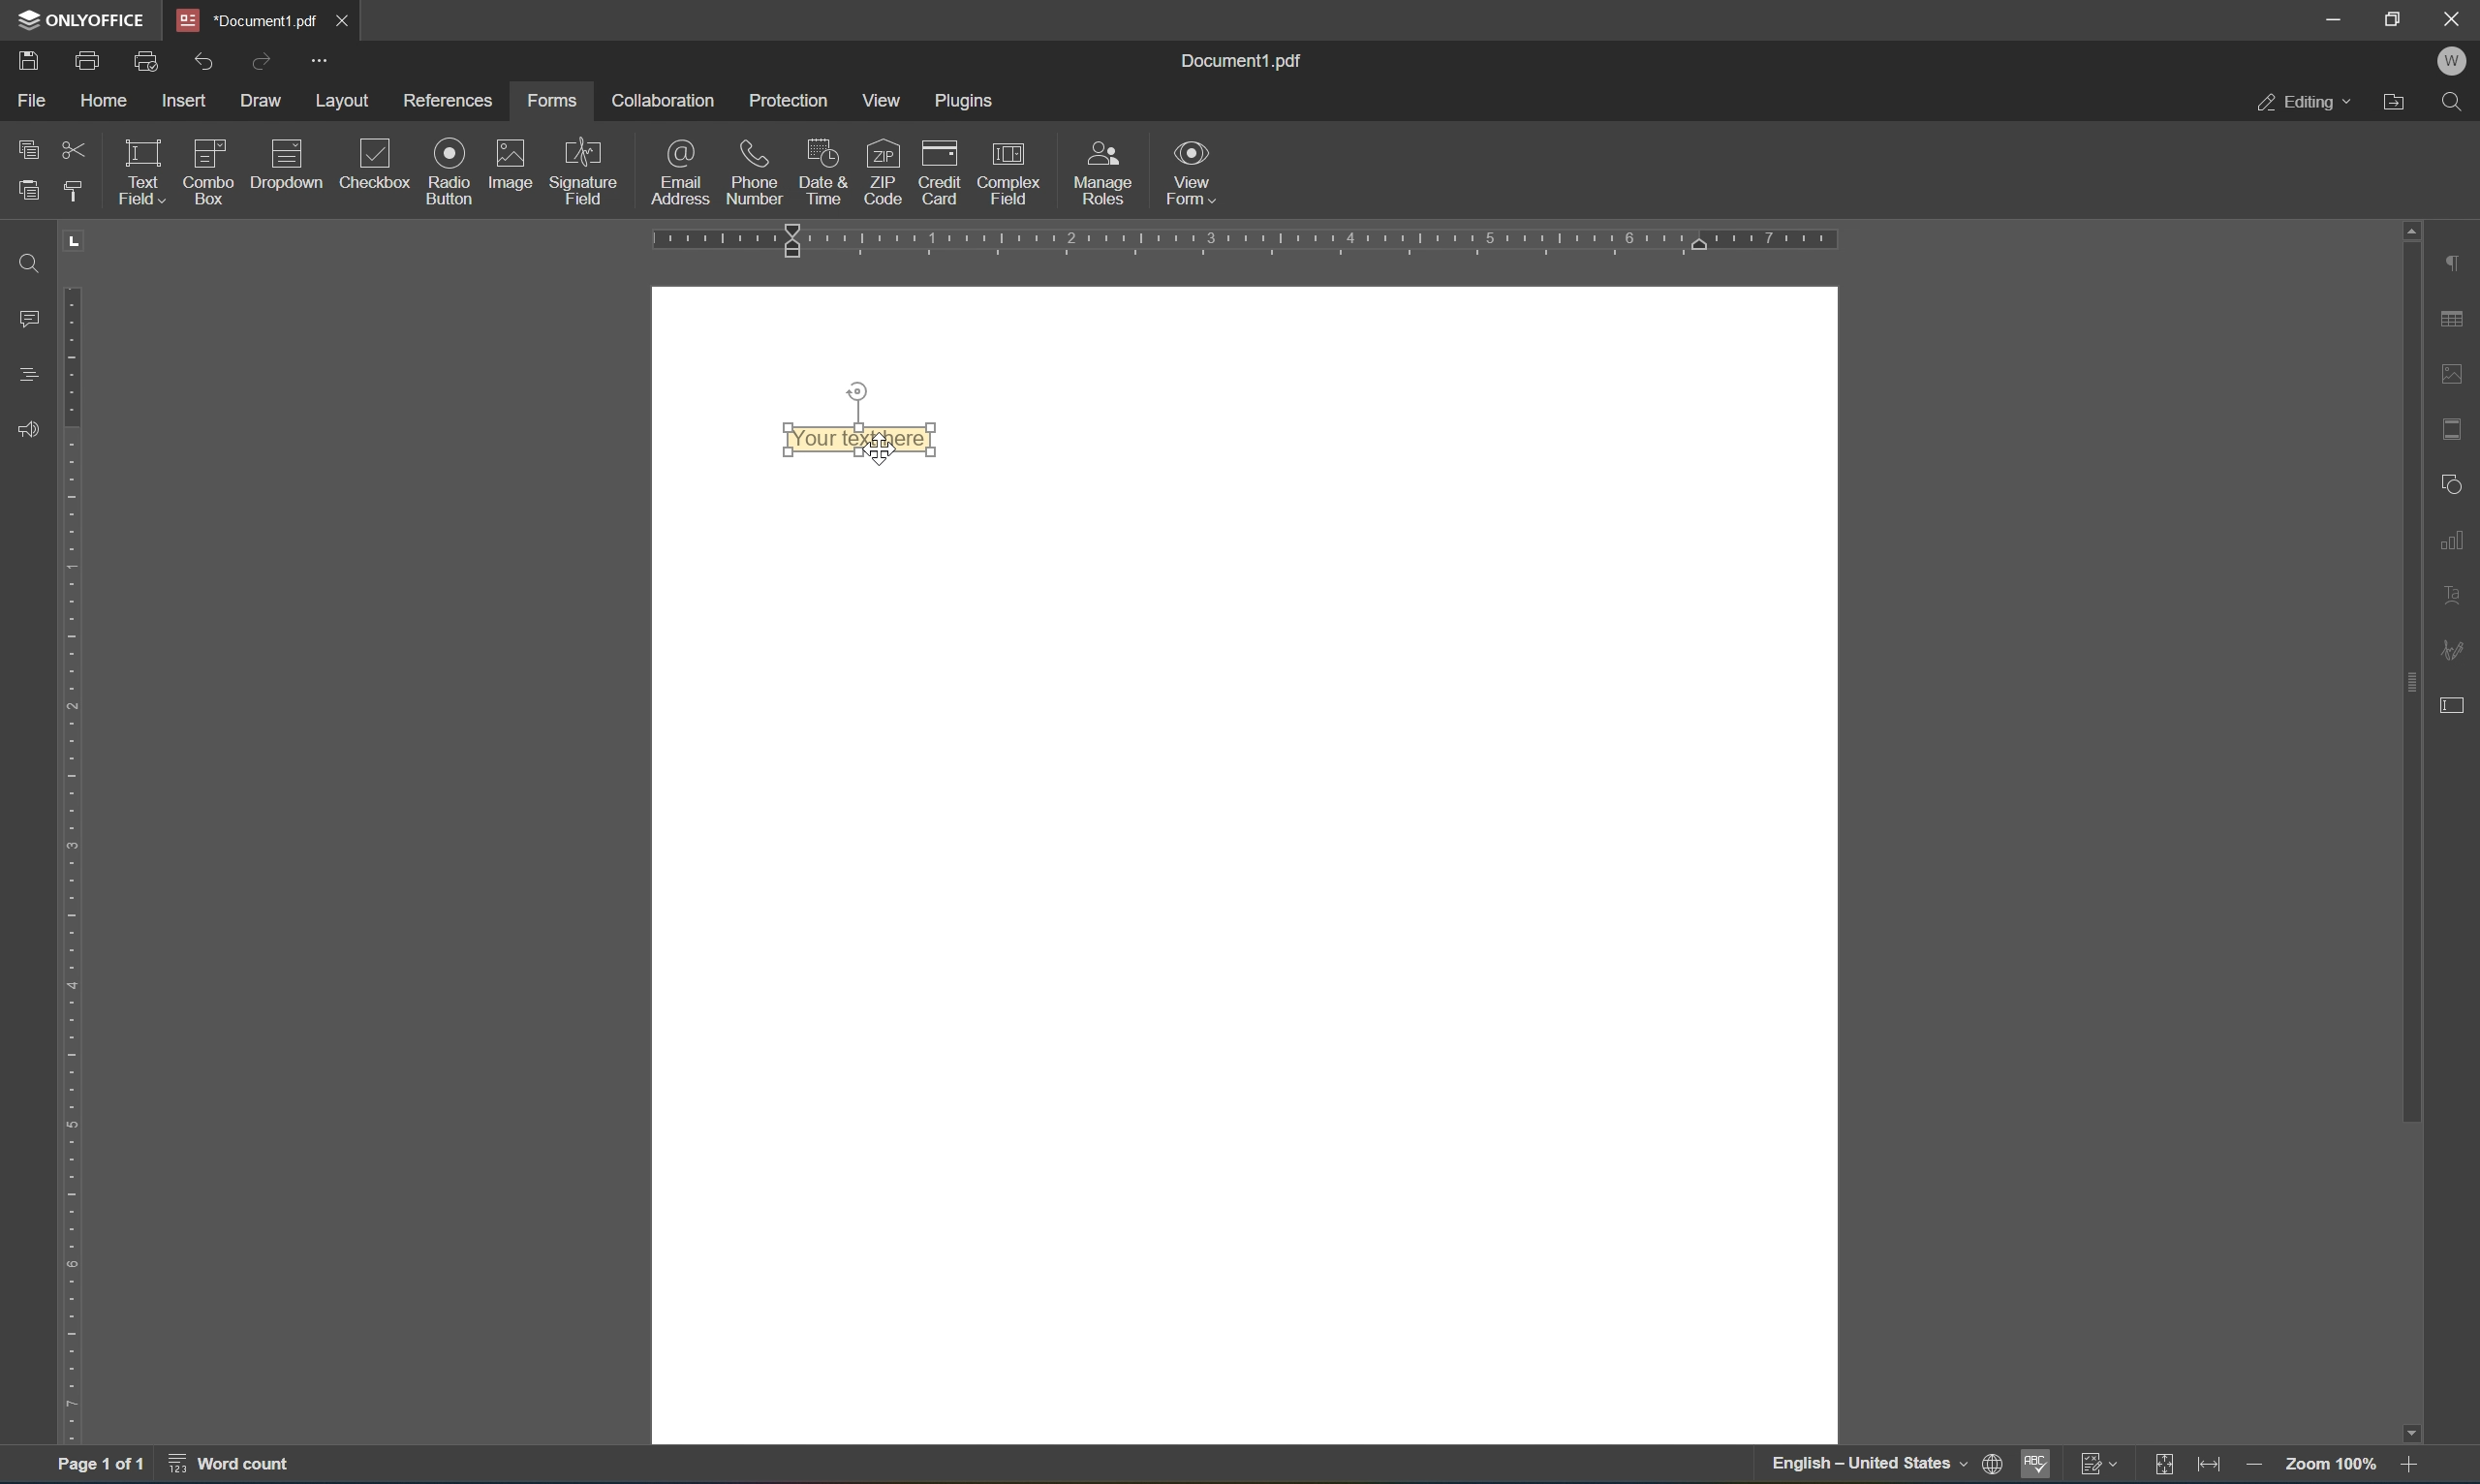  I want to click on draw, so click(264, 103).